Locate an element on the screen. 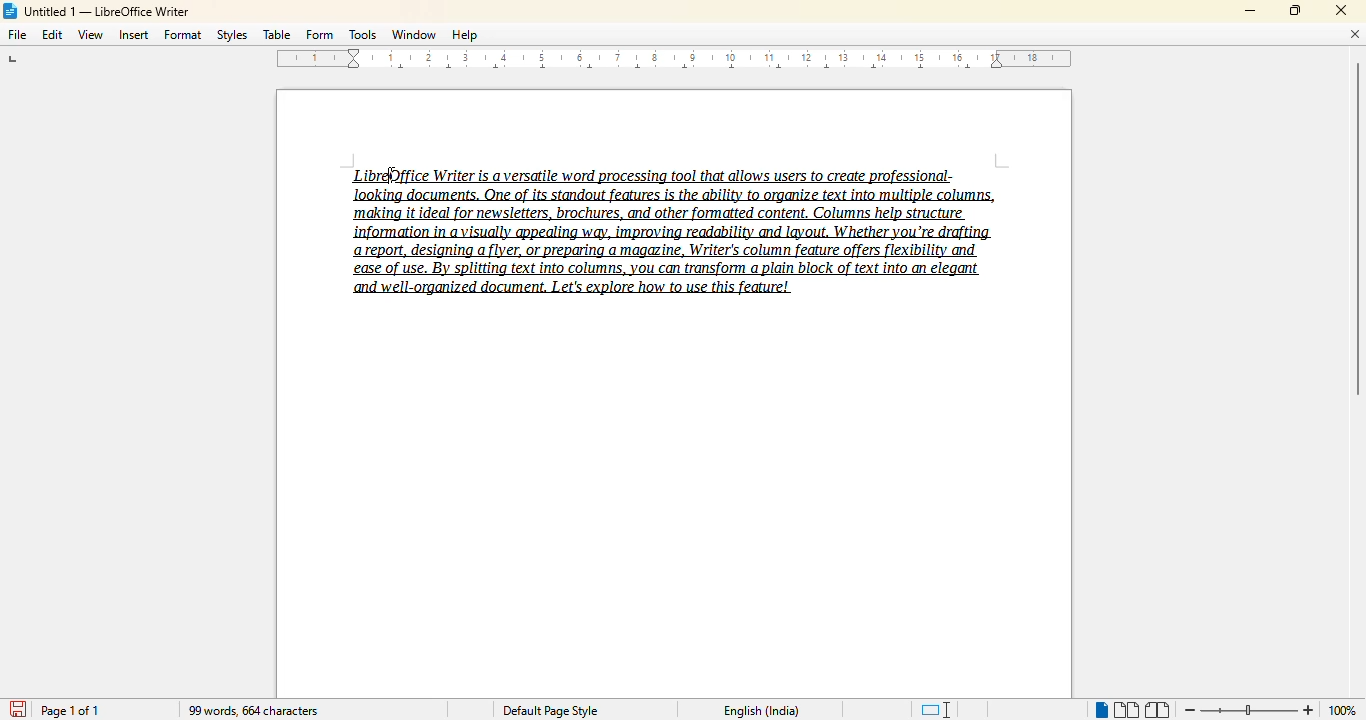 The height and width of the screenshot is (720, 1366). tools is located at coordinates (363, 35).